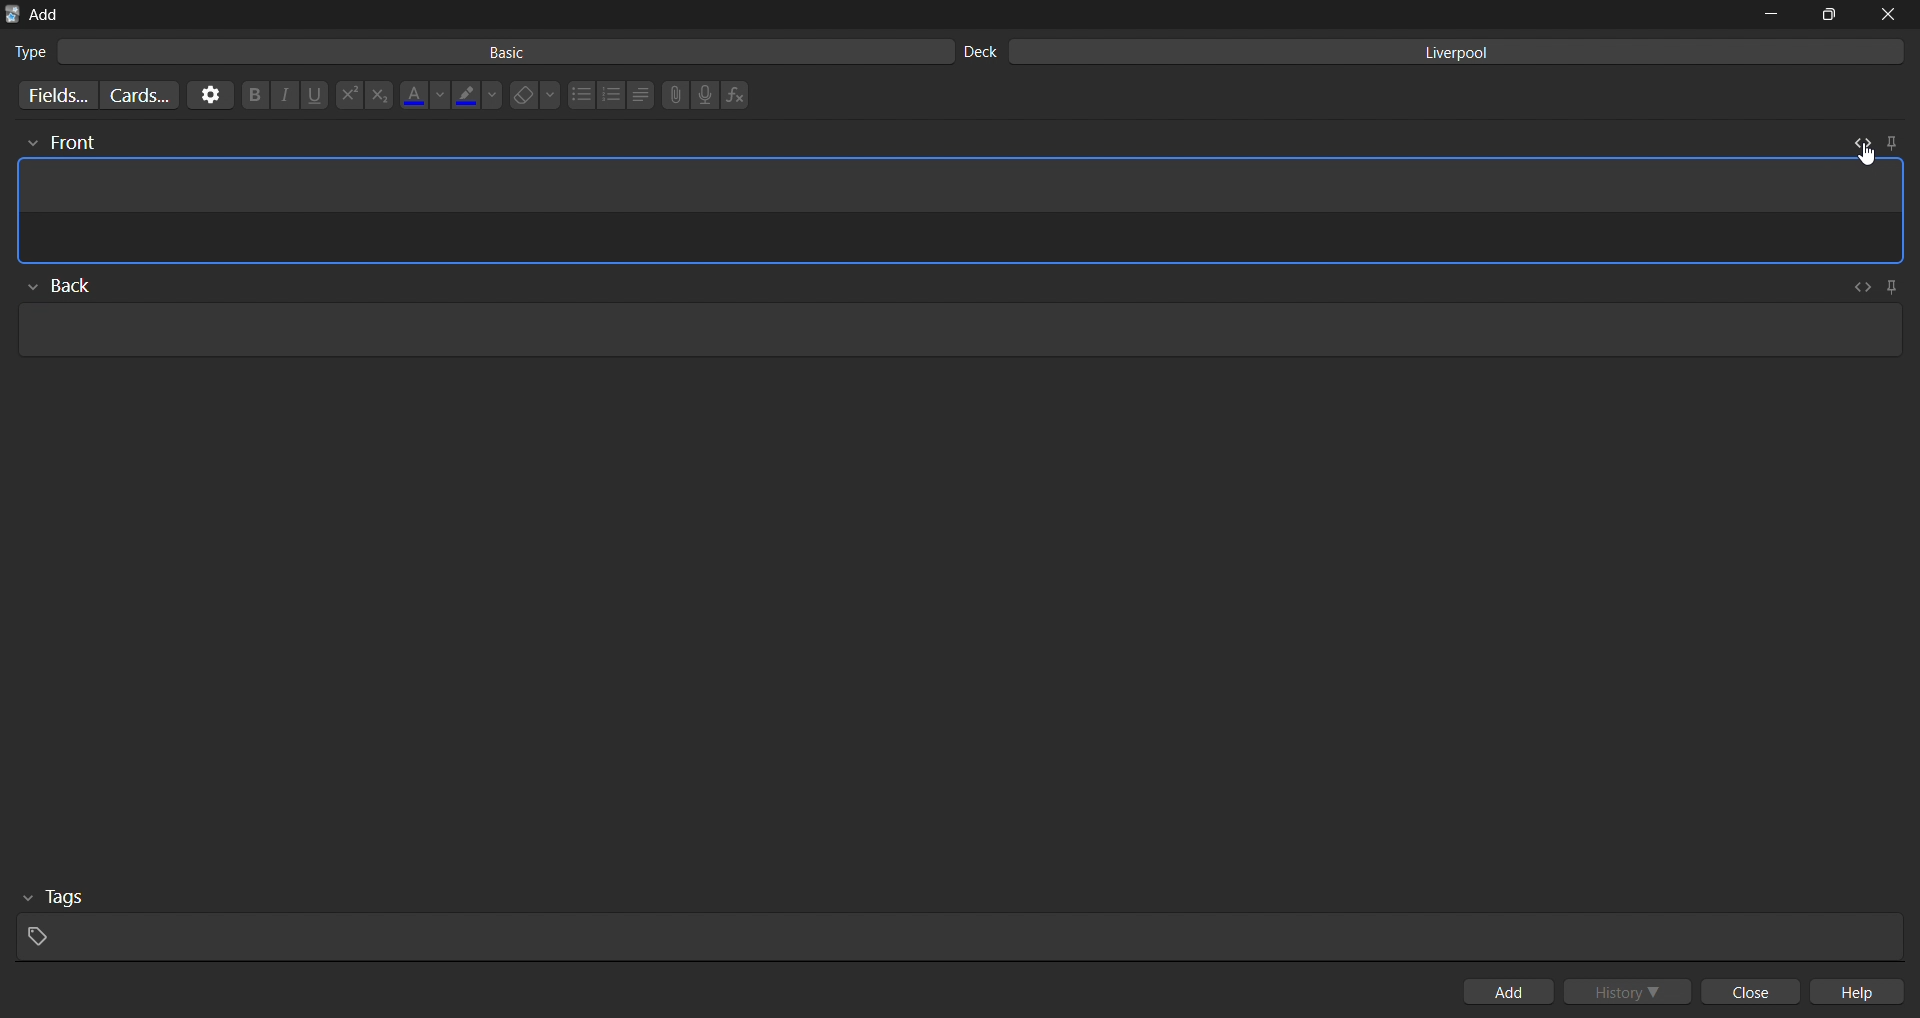 The image size is (1920, 1018). I want to click on highlight color, so click(479, 92).